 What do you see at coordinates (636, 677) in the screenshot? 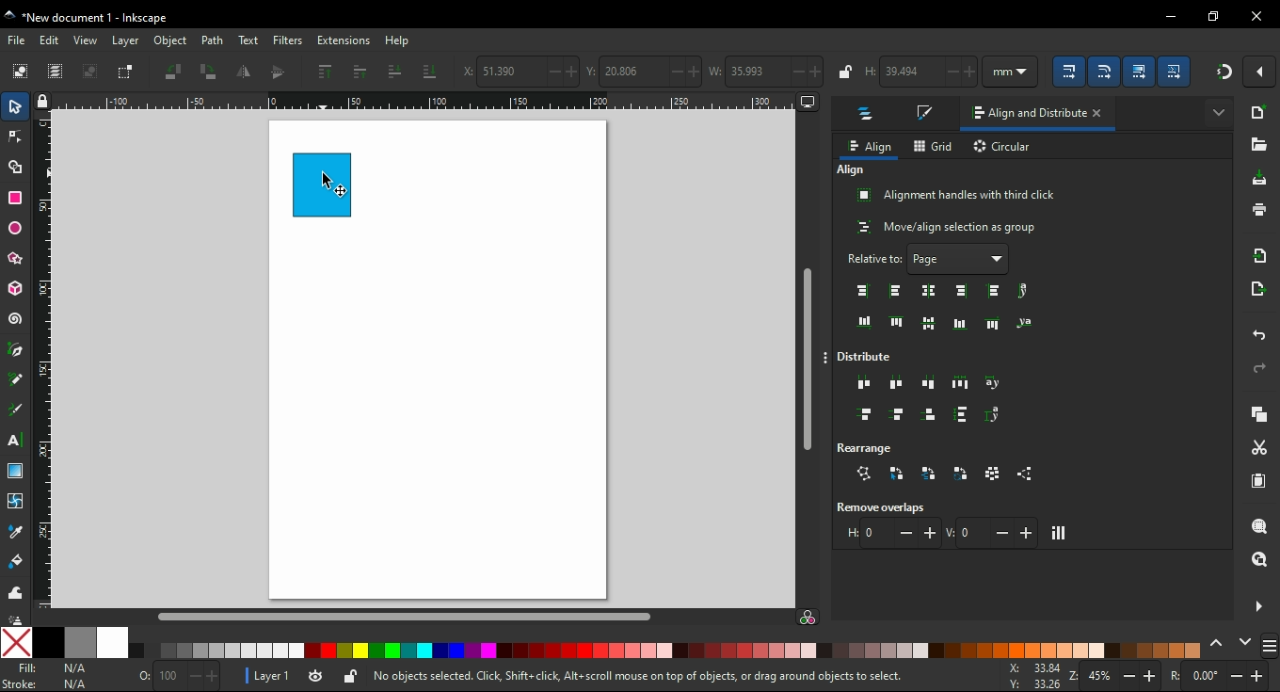
I see `shortcuts and notifications display` at bounding box center [636, 677].